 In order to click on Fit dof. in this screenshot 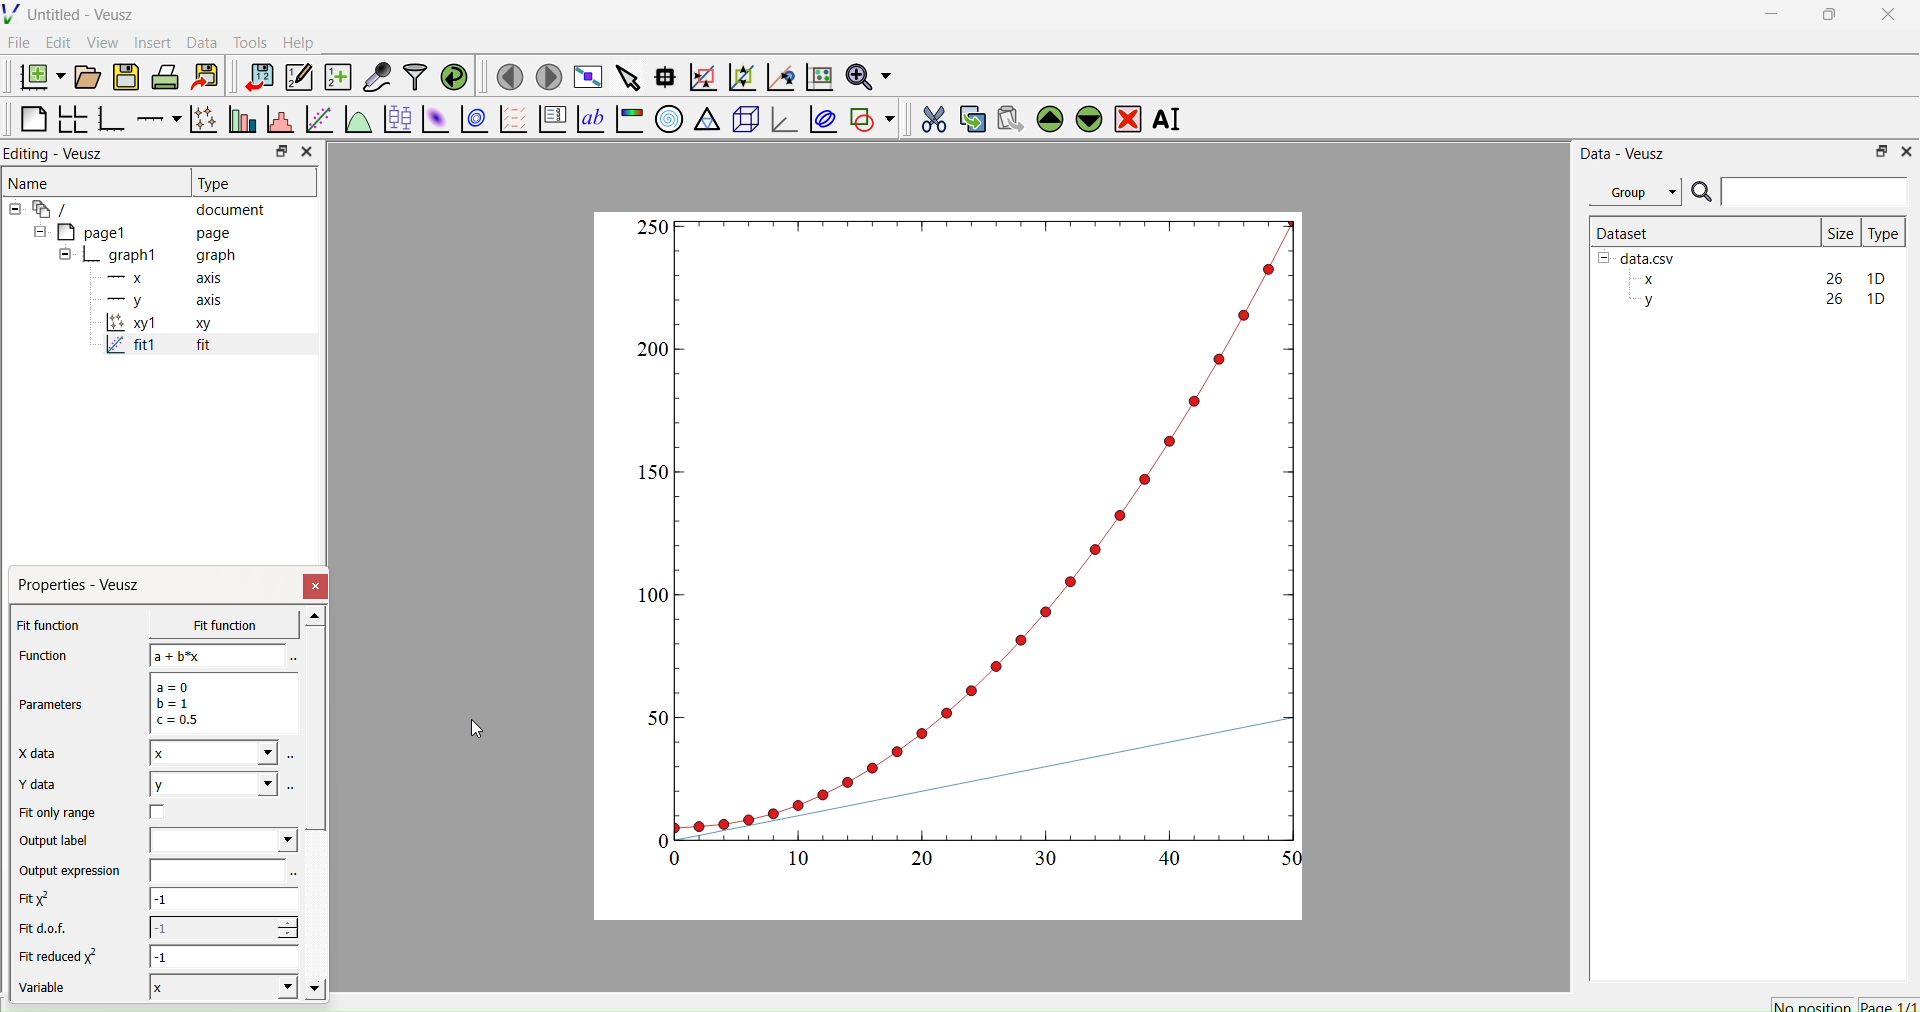, I will do `click(48, 930)`.